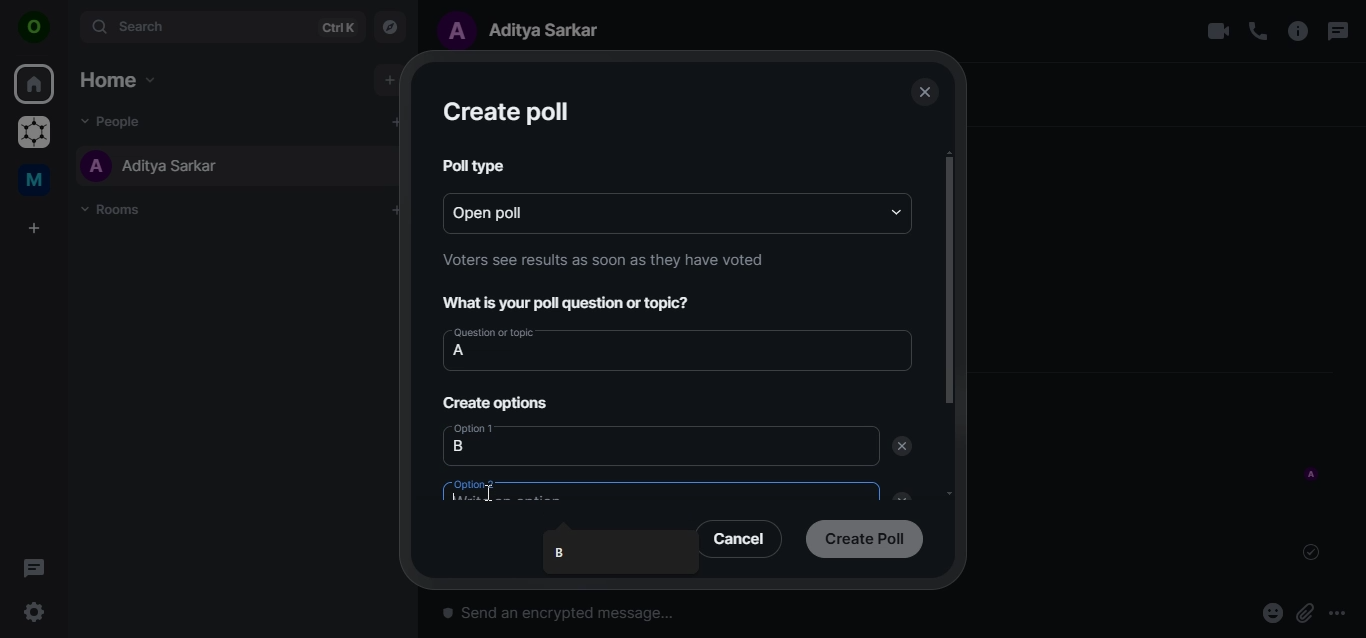 The image size is (1366, 638). What do you see at coordinates (460, 351) in the screenshot?
I see `a` at bounding box center [460, 351].